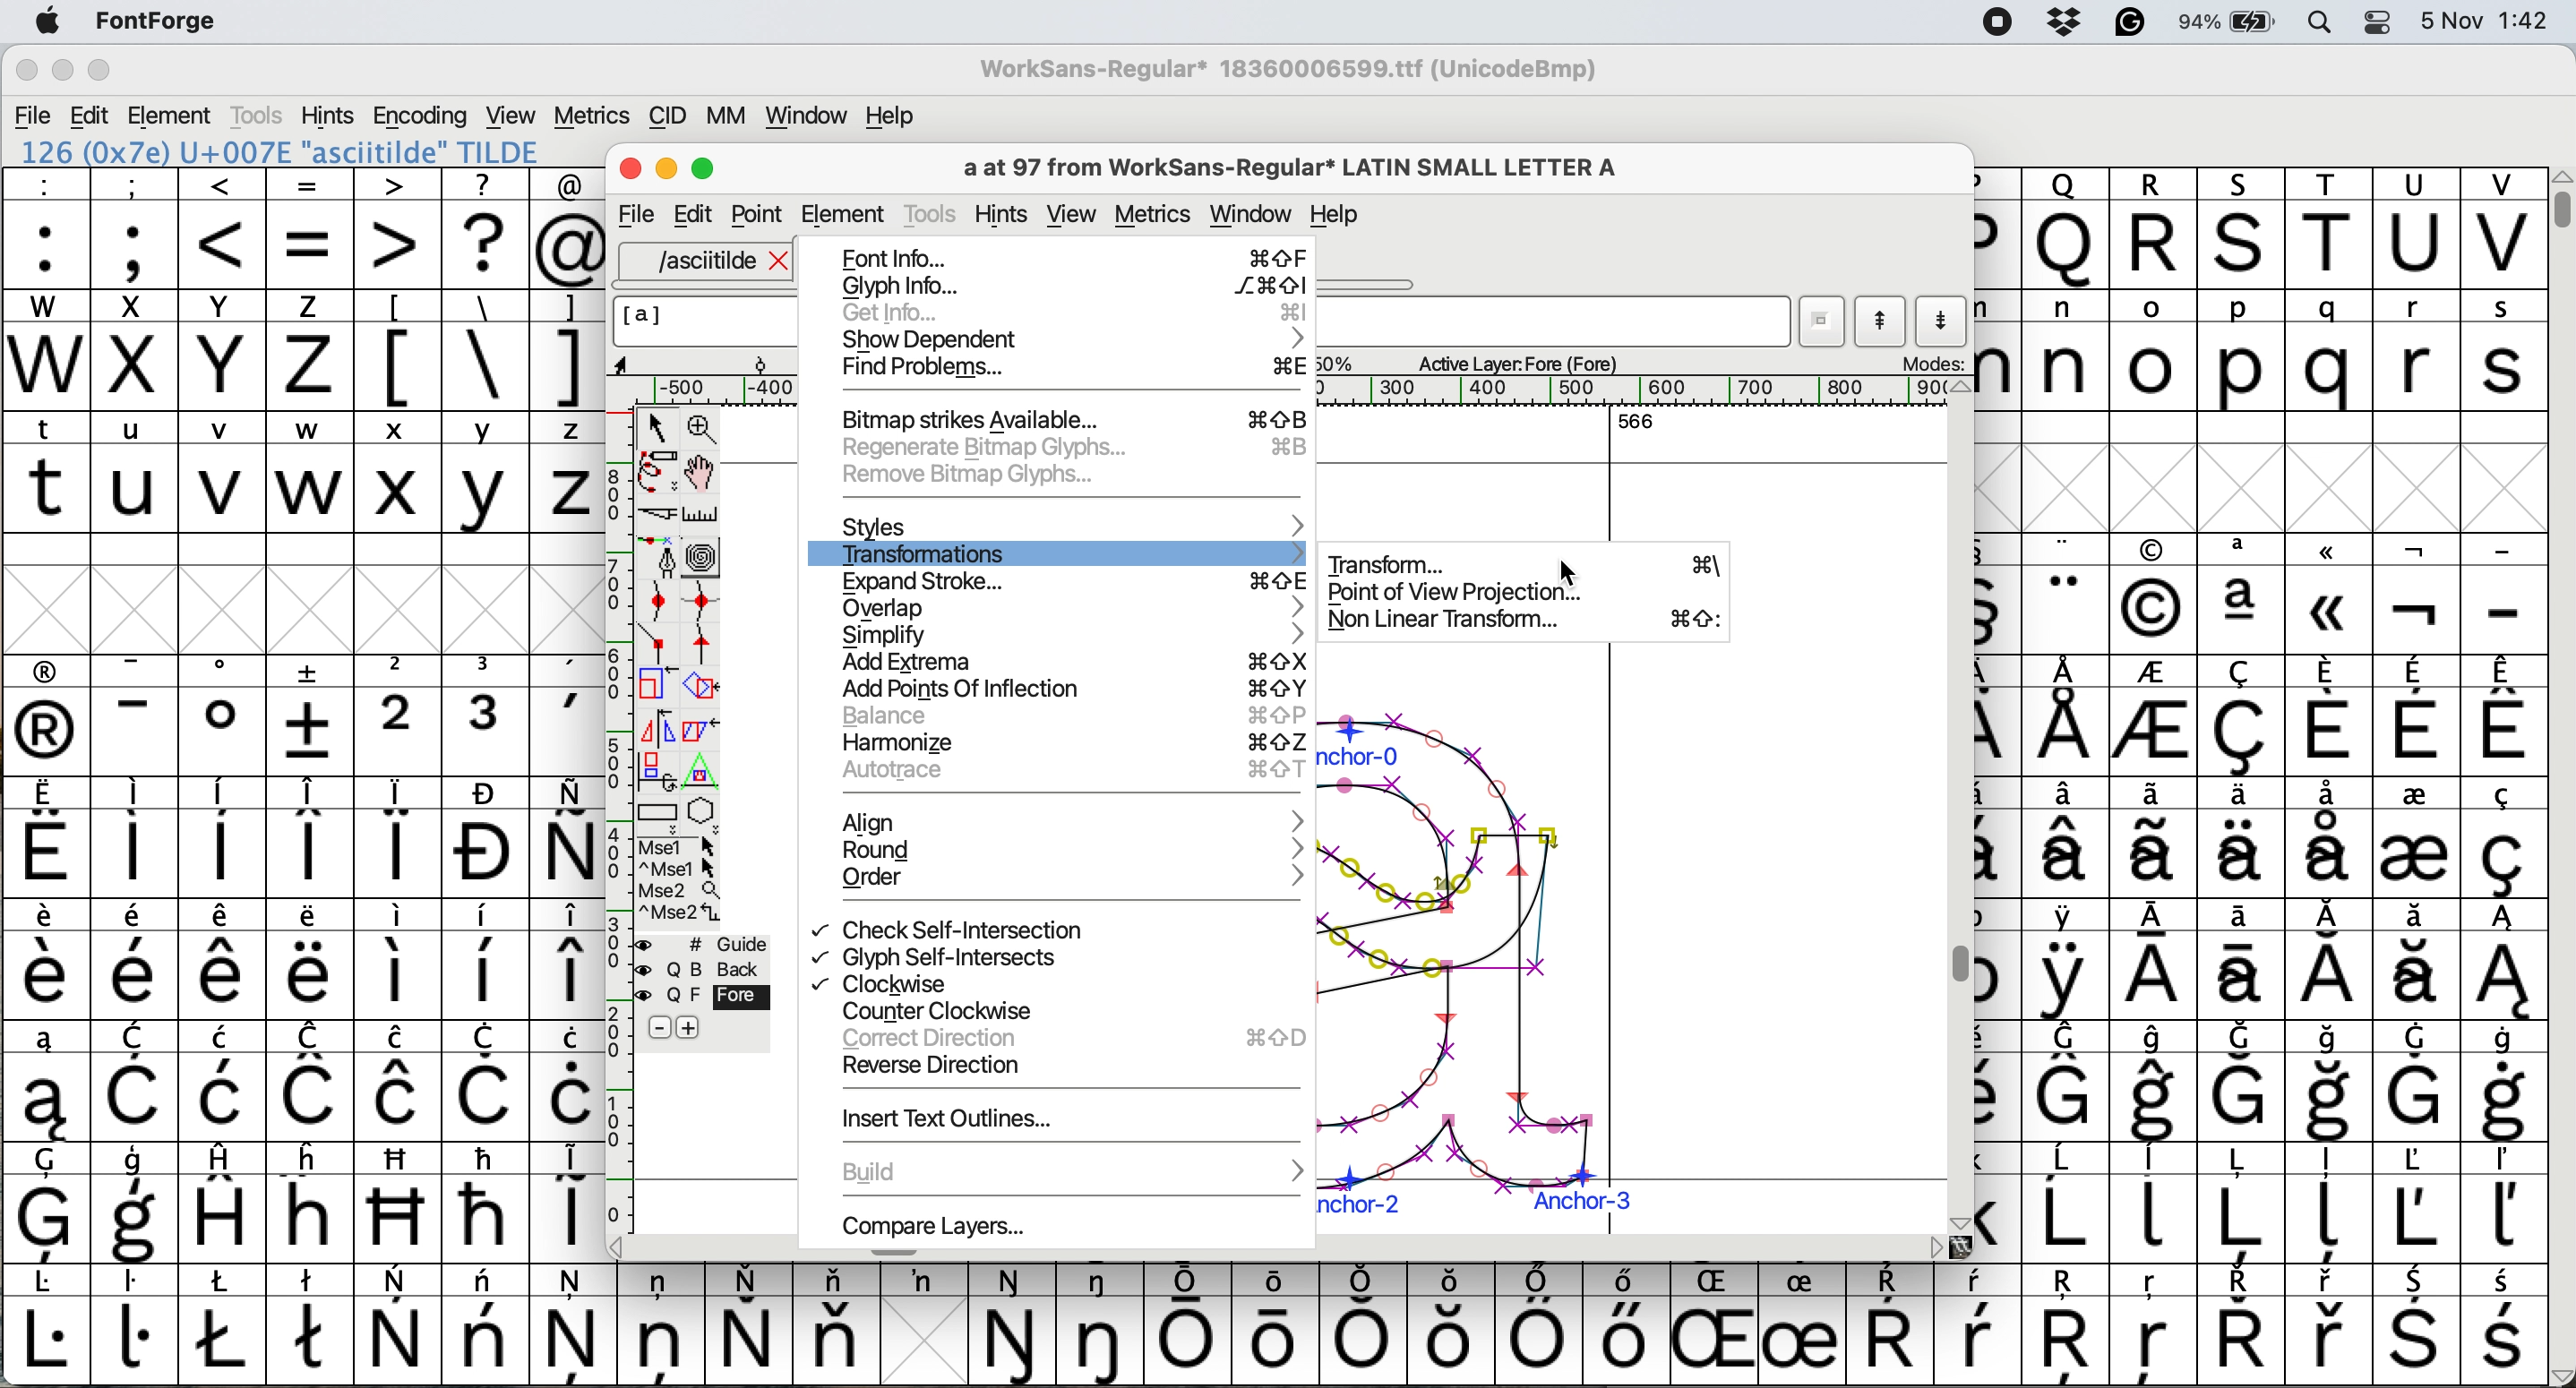  Describe the element at coordinates (667, 321) in the screenshot. I see `glyph name` at that location.